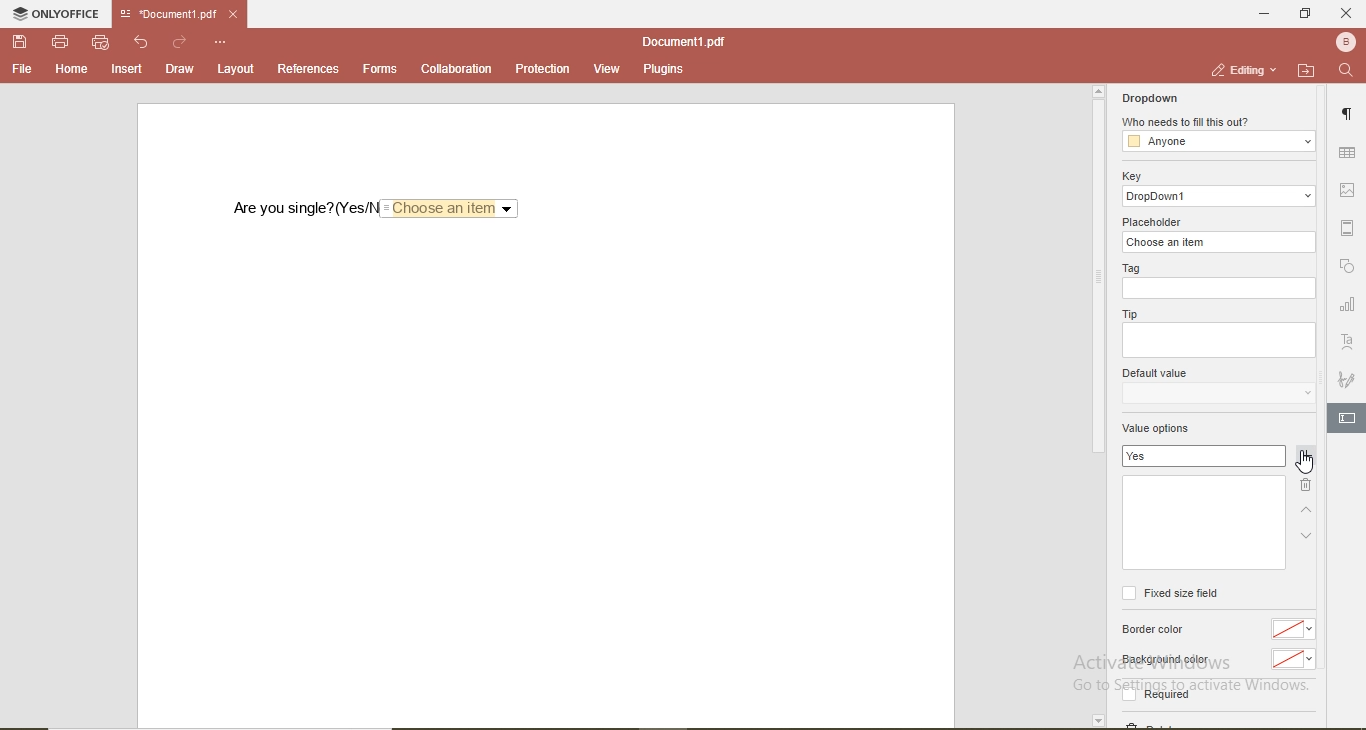  Describe the element at coordinates (1349, 73) in the screenshot. I see `search` at that location.